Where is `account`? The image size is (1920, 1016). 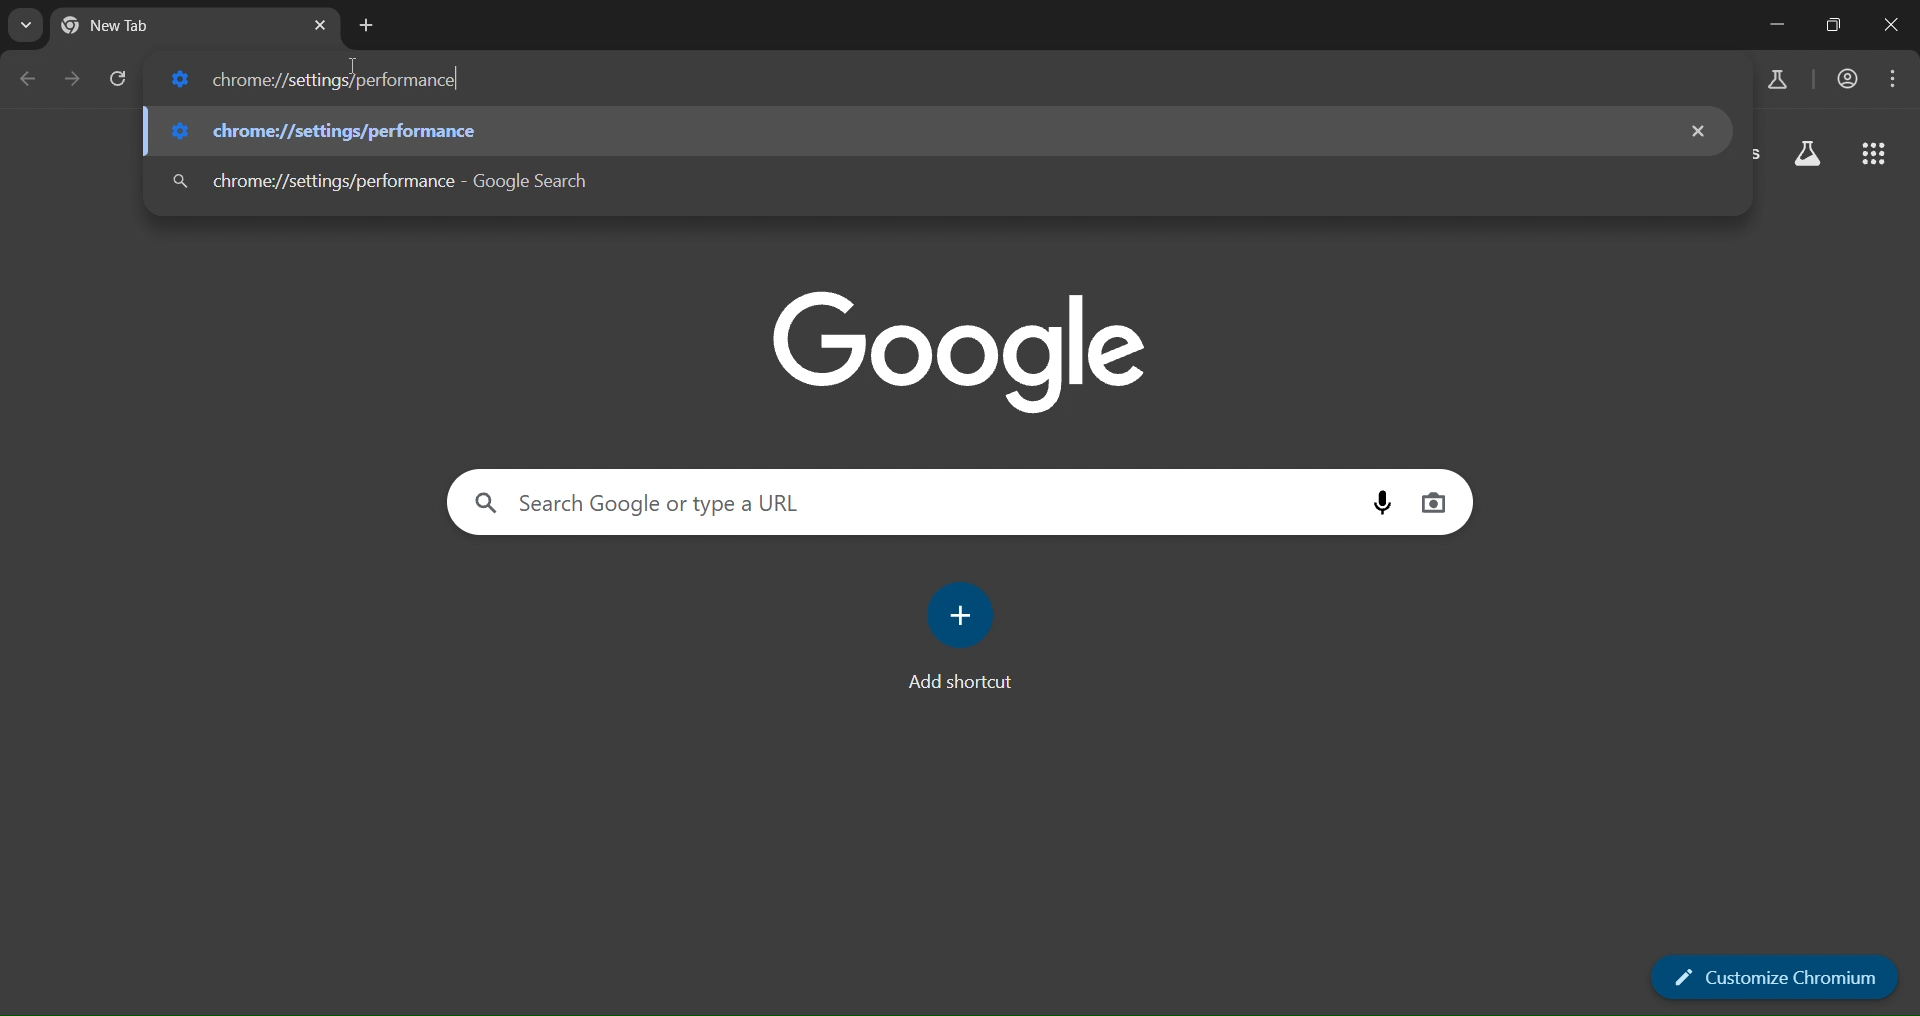 account is located at coordinates (1849, 79).